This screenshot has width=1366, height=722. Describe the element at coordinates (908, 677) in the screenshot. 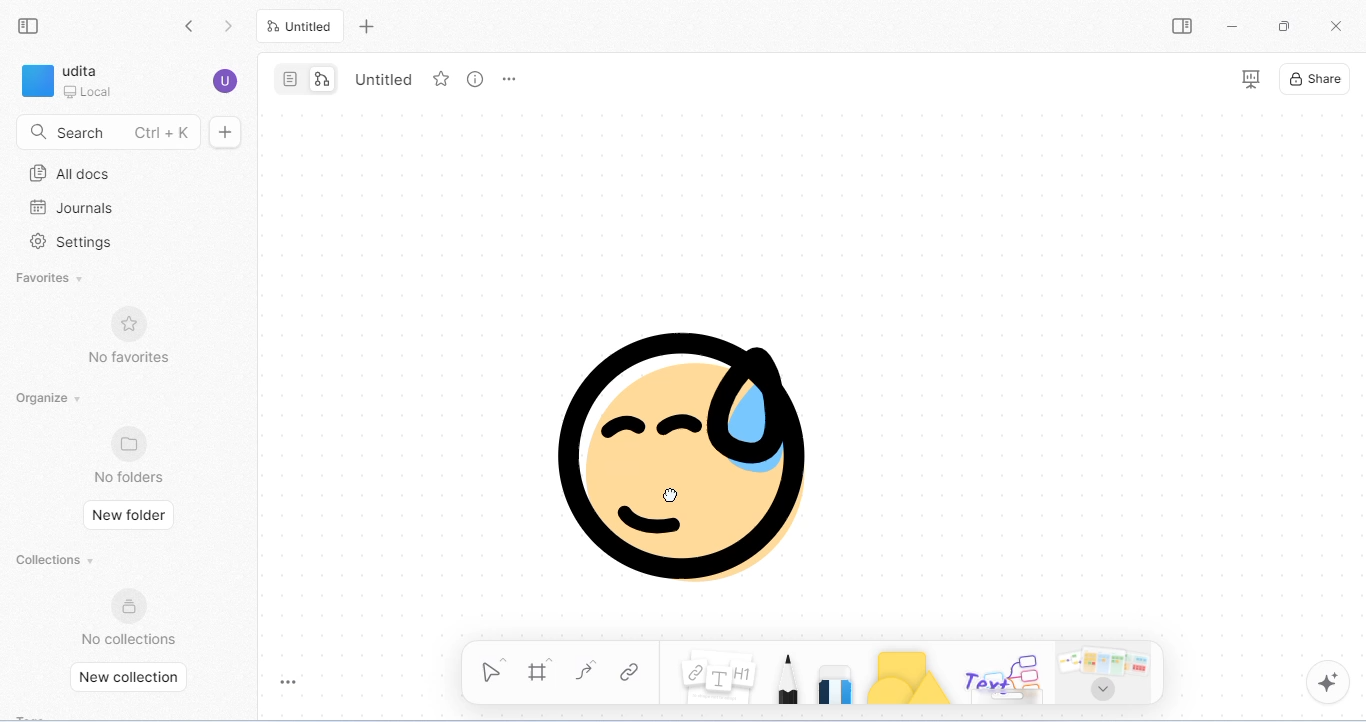

I see `shapes` at that location.